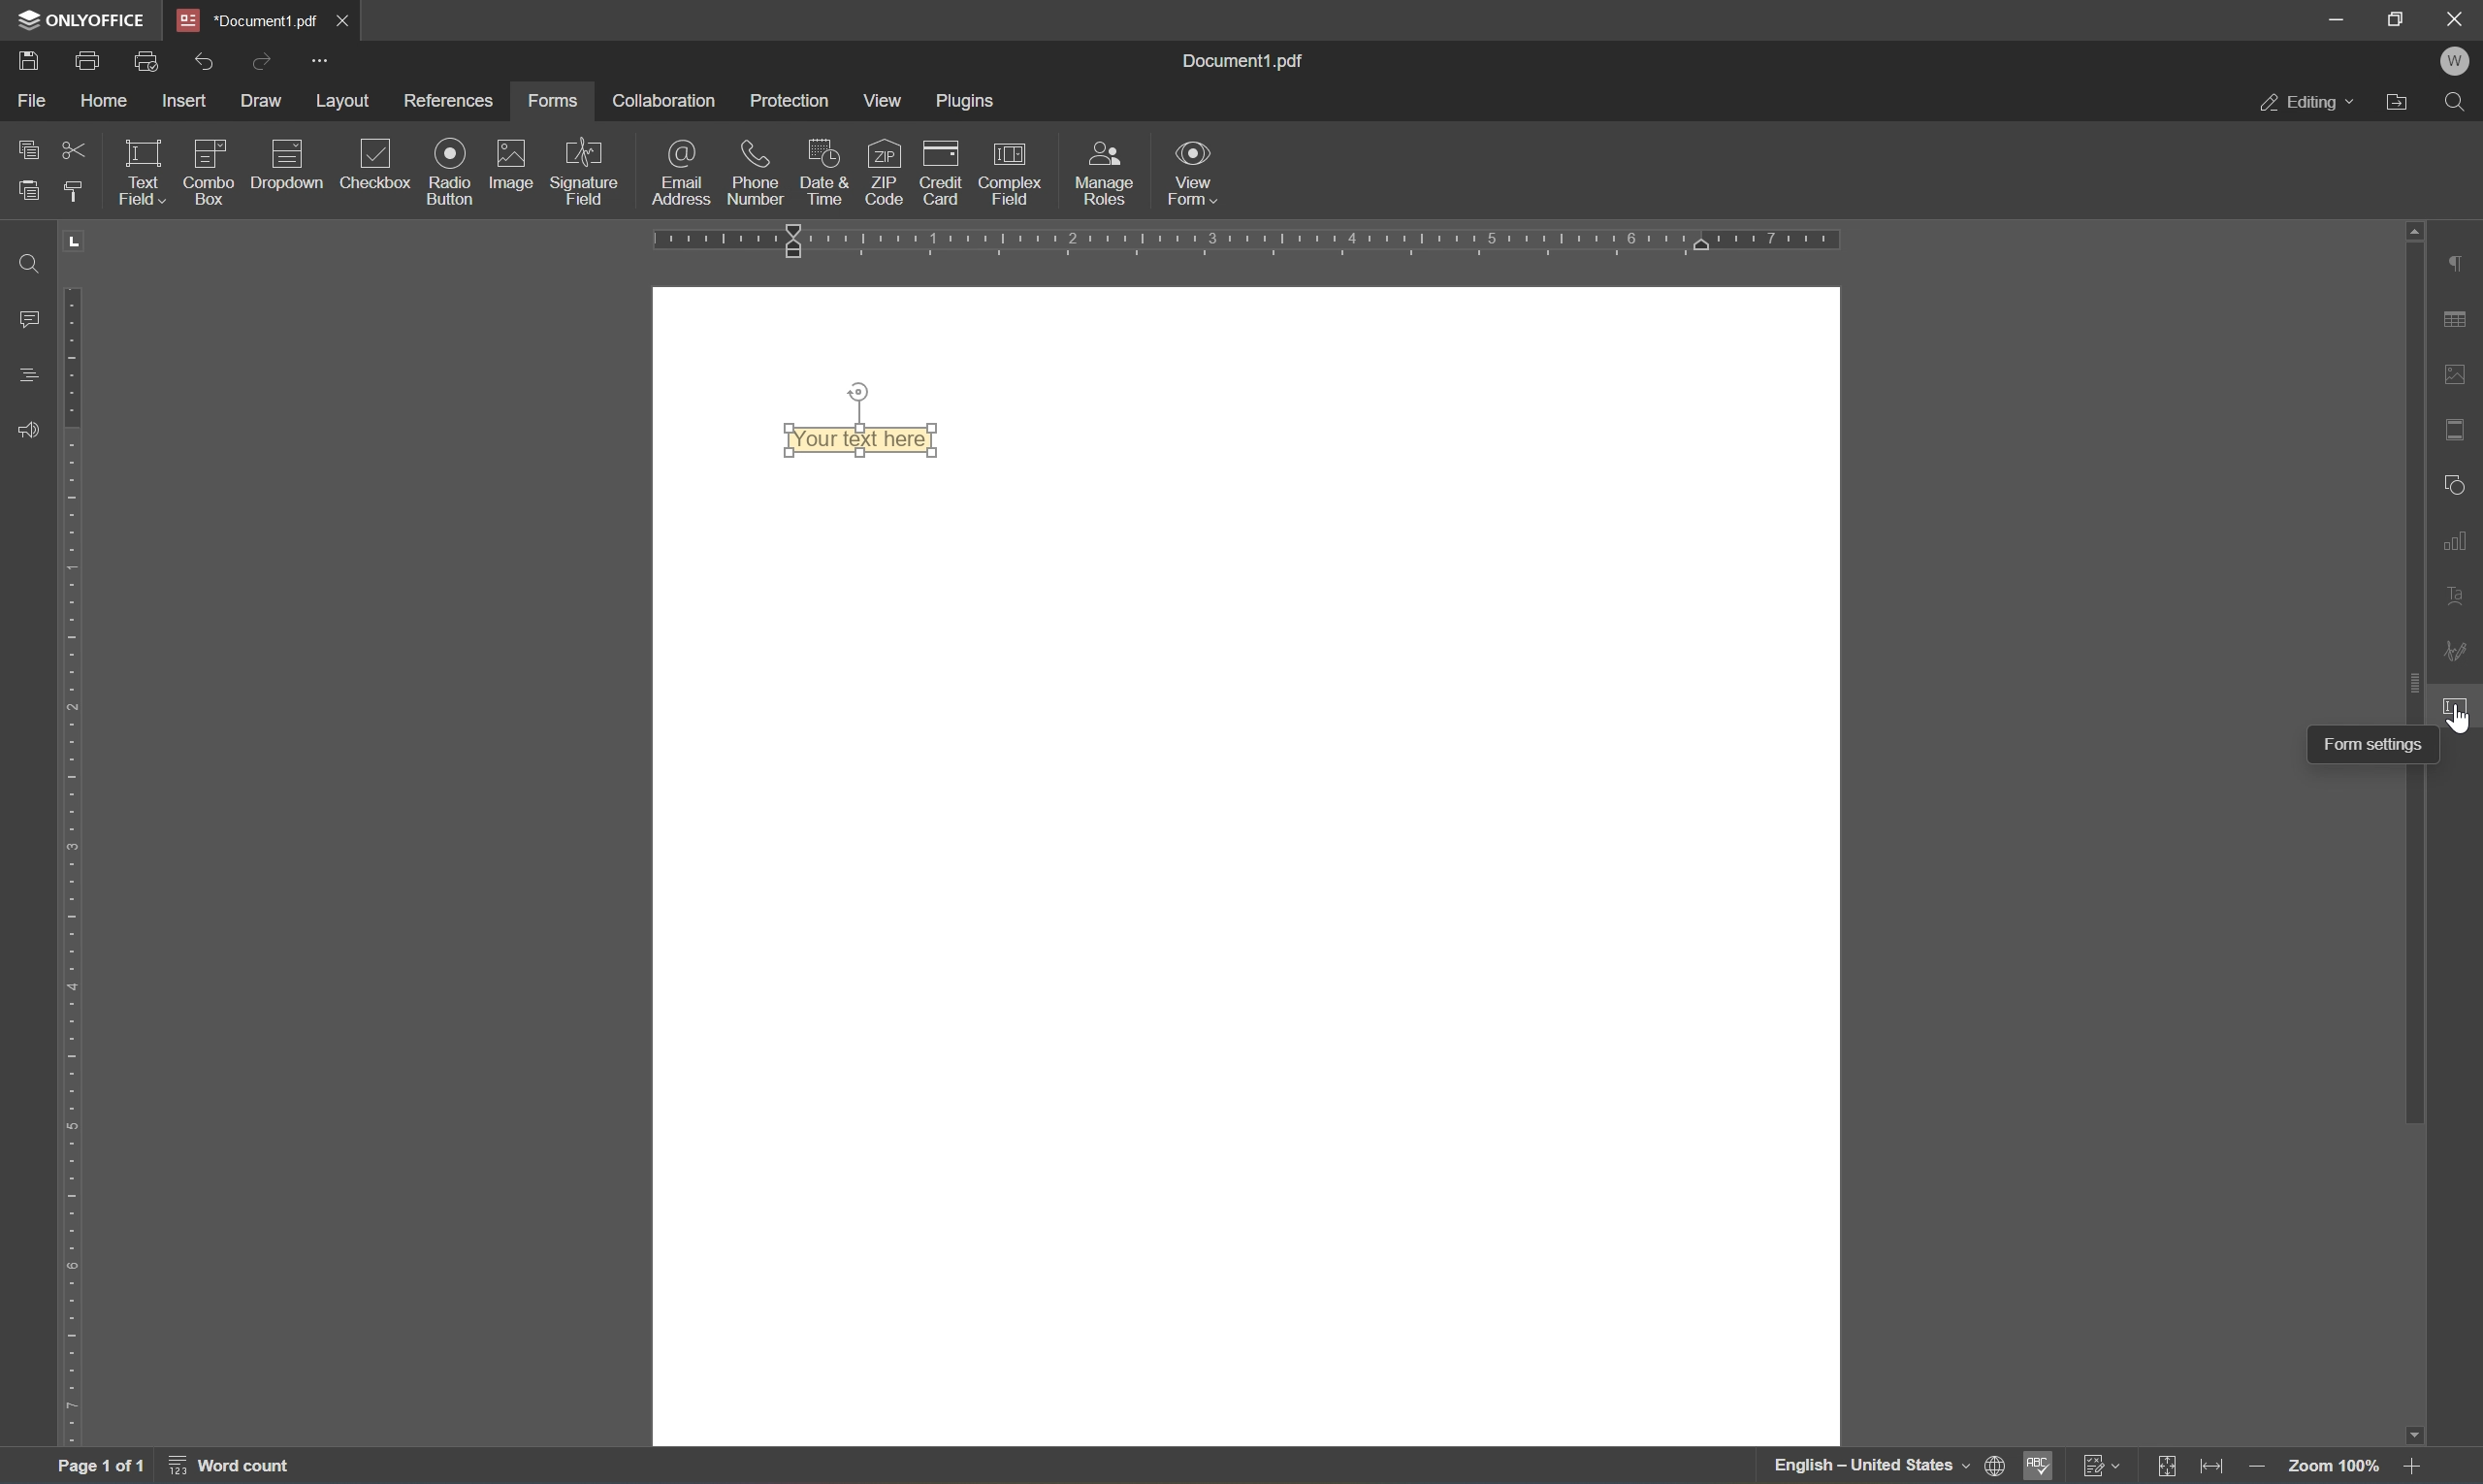 The height and width of the screenshot is (1484, 2483). What do you see at coordinates (790, 99) in the screenshot?
I see `protection` at bounding box center [790, 99].